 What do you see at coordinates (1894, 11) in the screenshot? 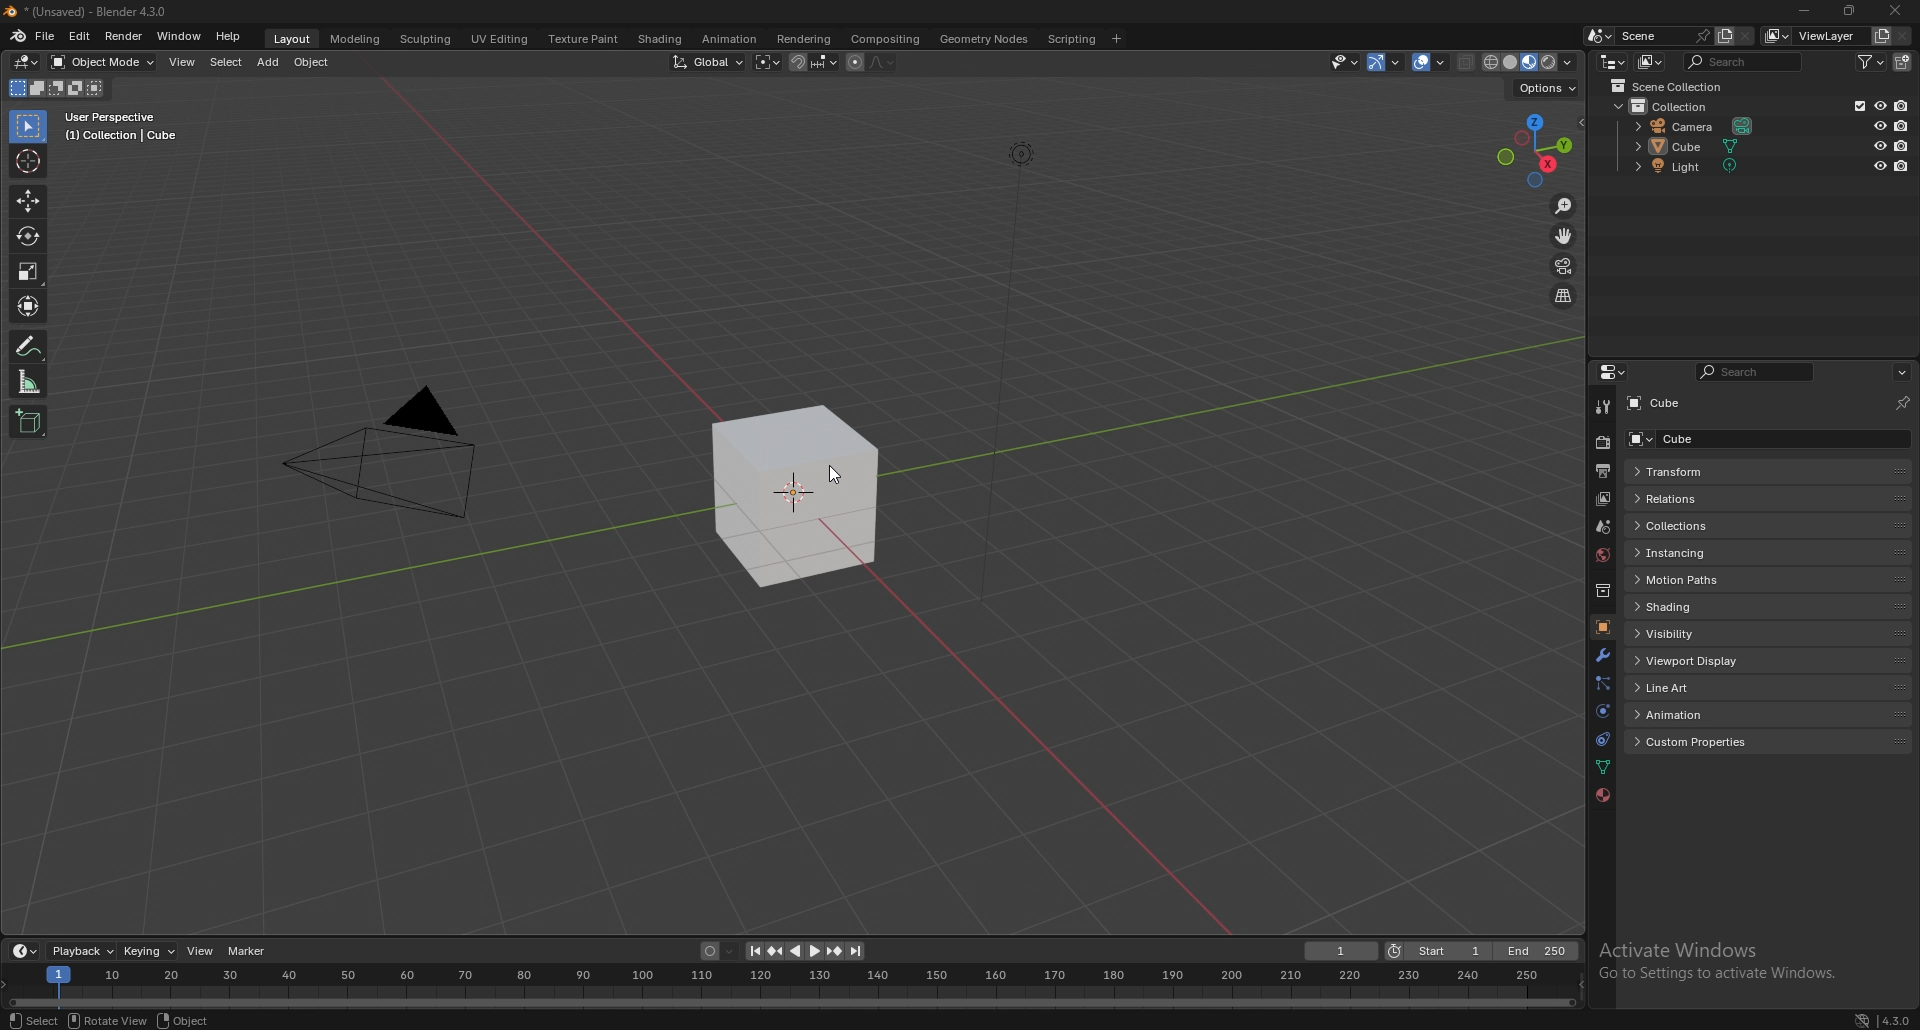
I see `close` at bounding box center [1894, 11].